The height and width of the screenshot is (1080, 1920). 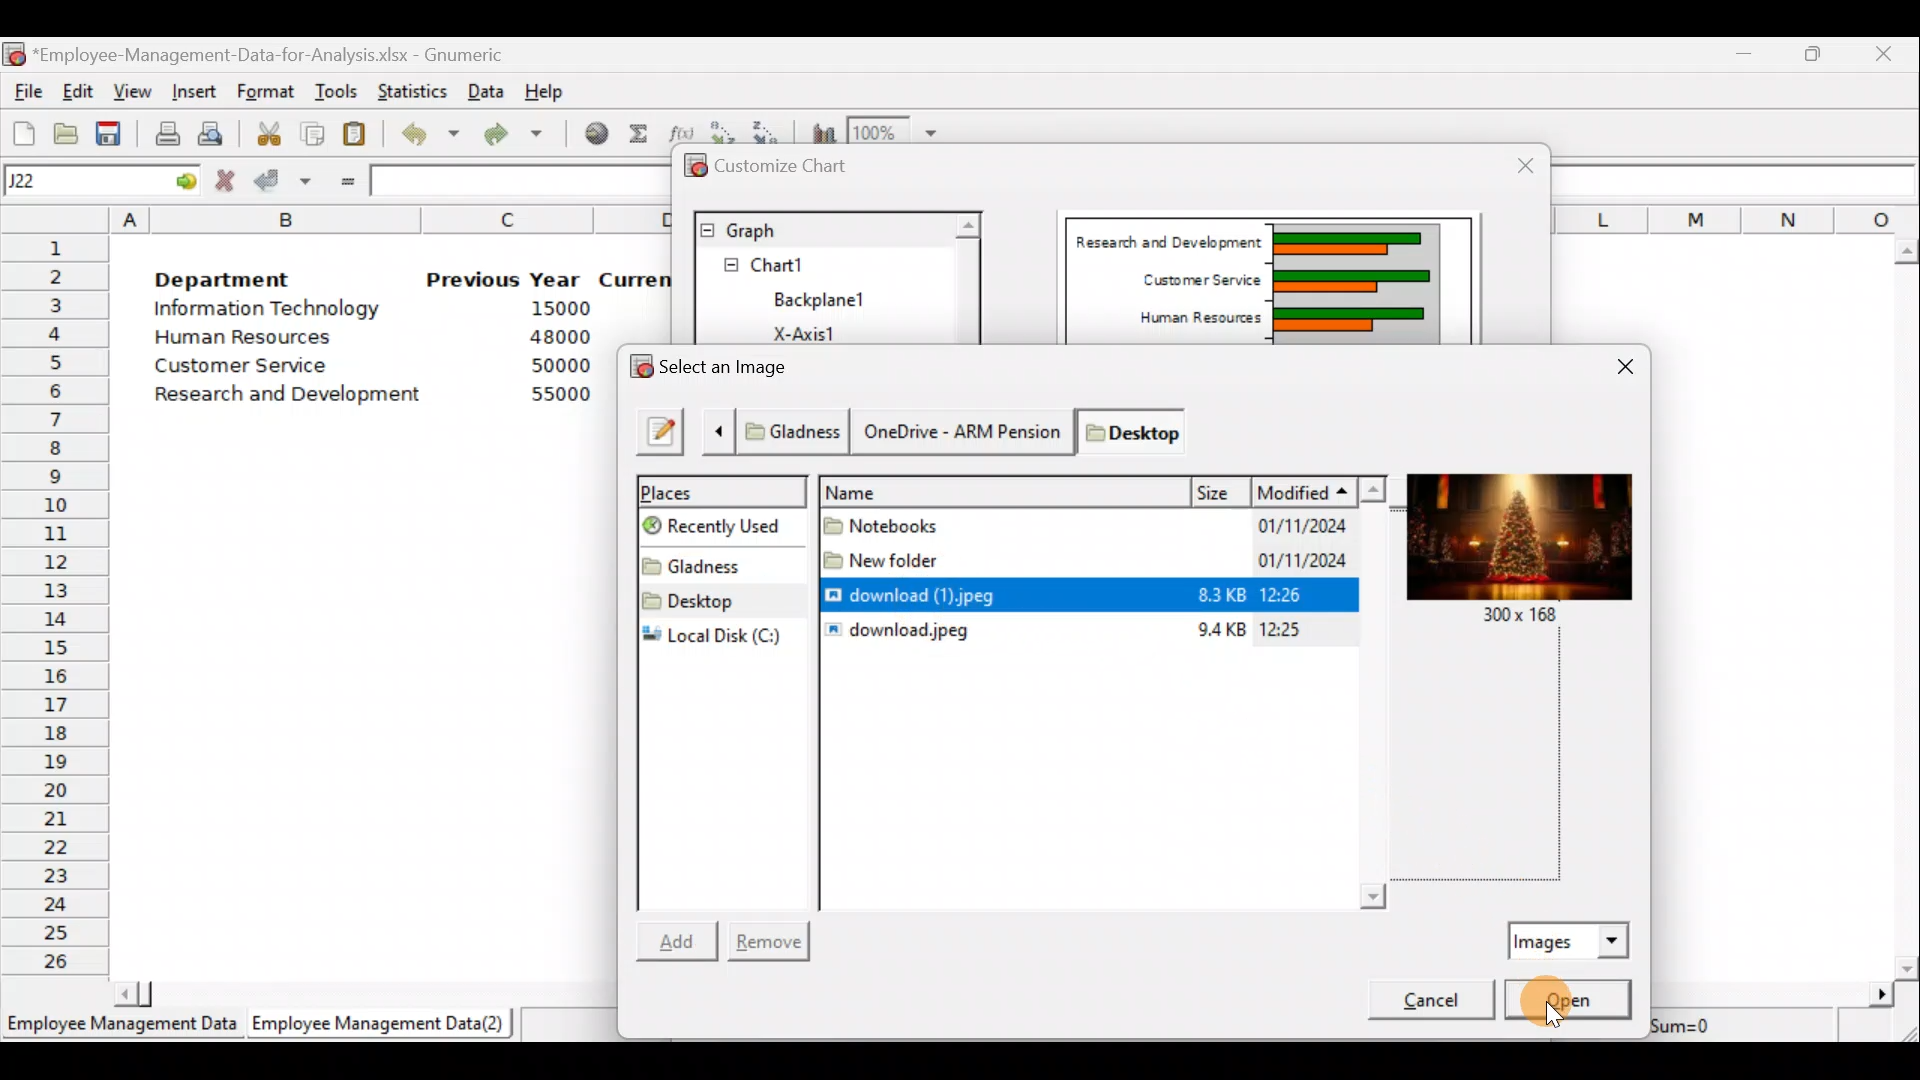 I want to click on Open, so click(x=1568, y=999).